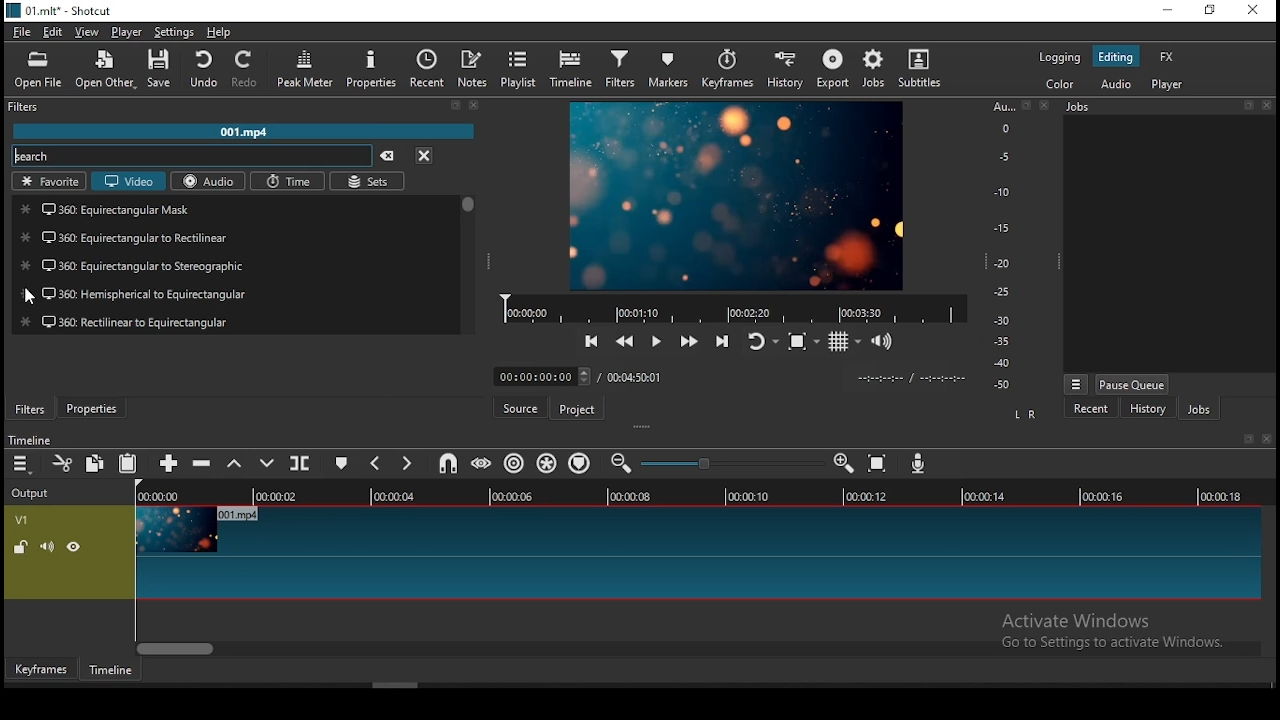 The width and height of the screenshot is (1280, 720). What do you see at coordinates (625, 464) in the screenshot?
I see `zoom timeline out` at bounding box center [625, 464].